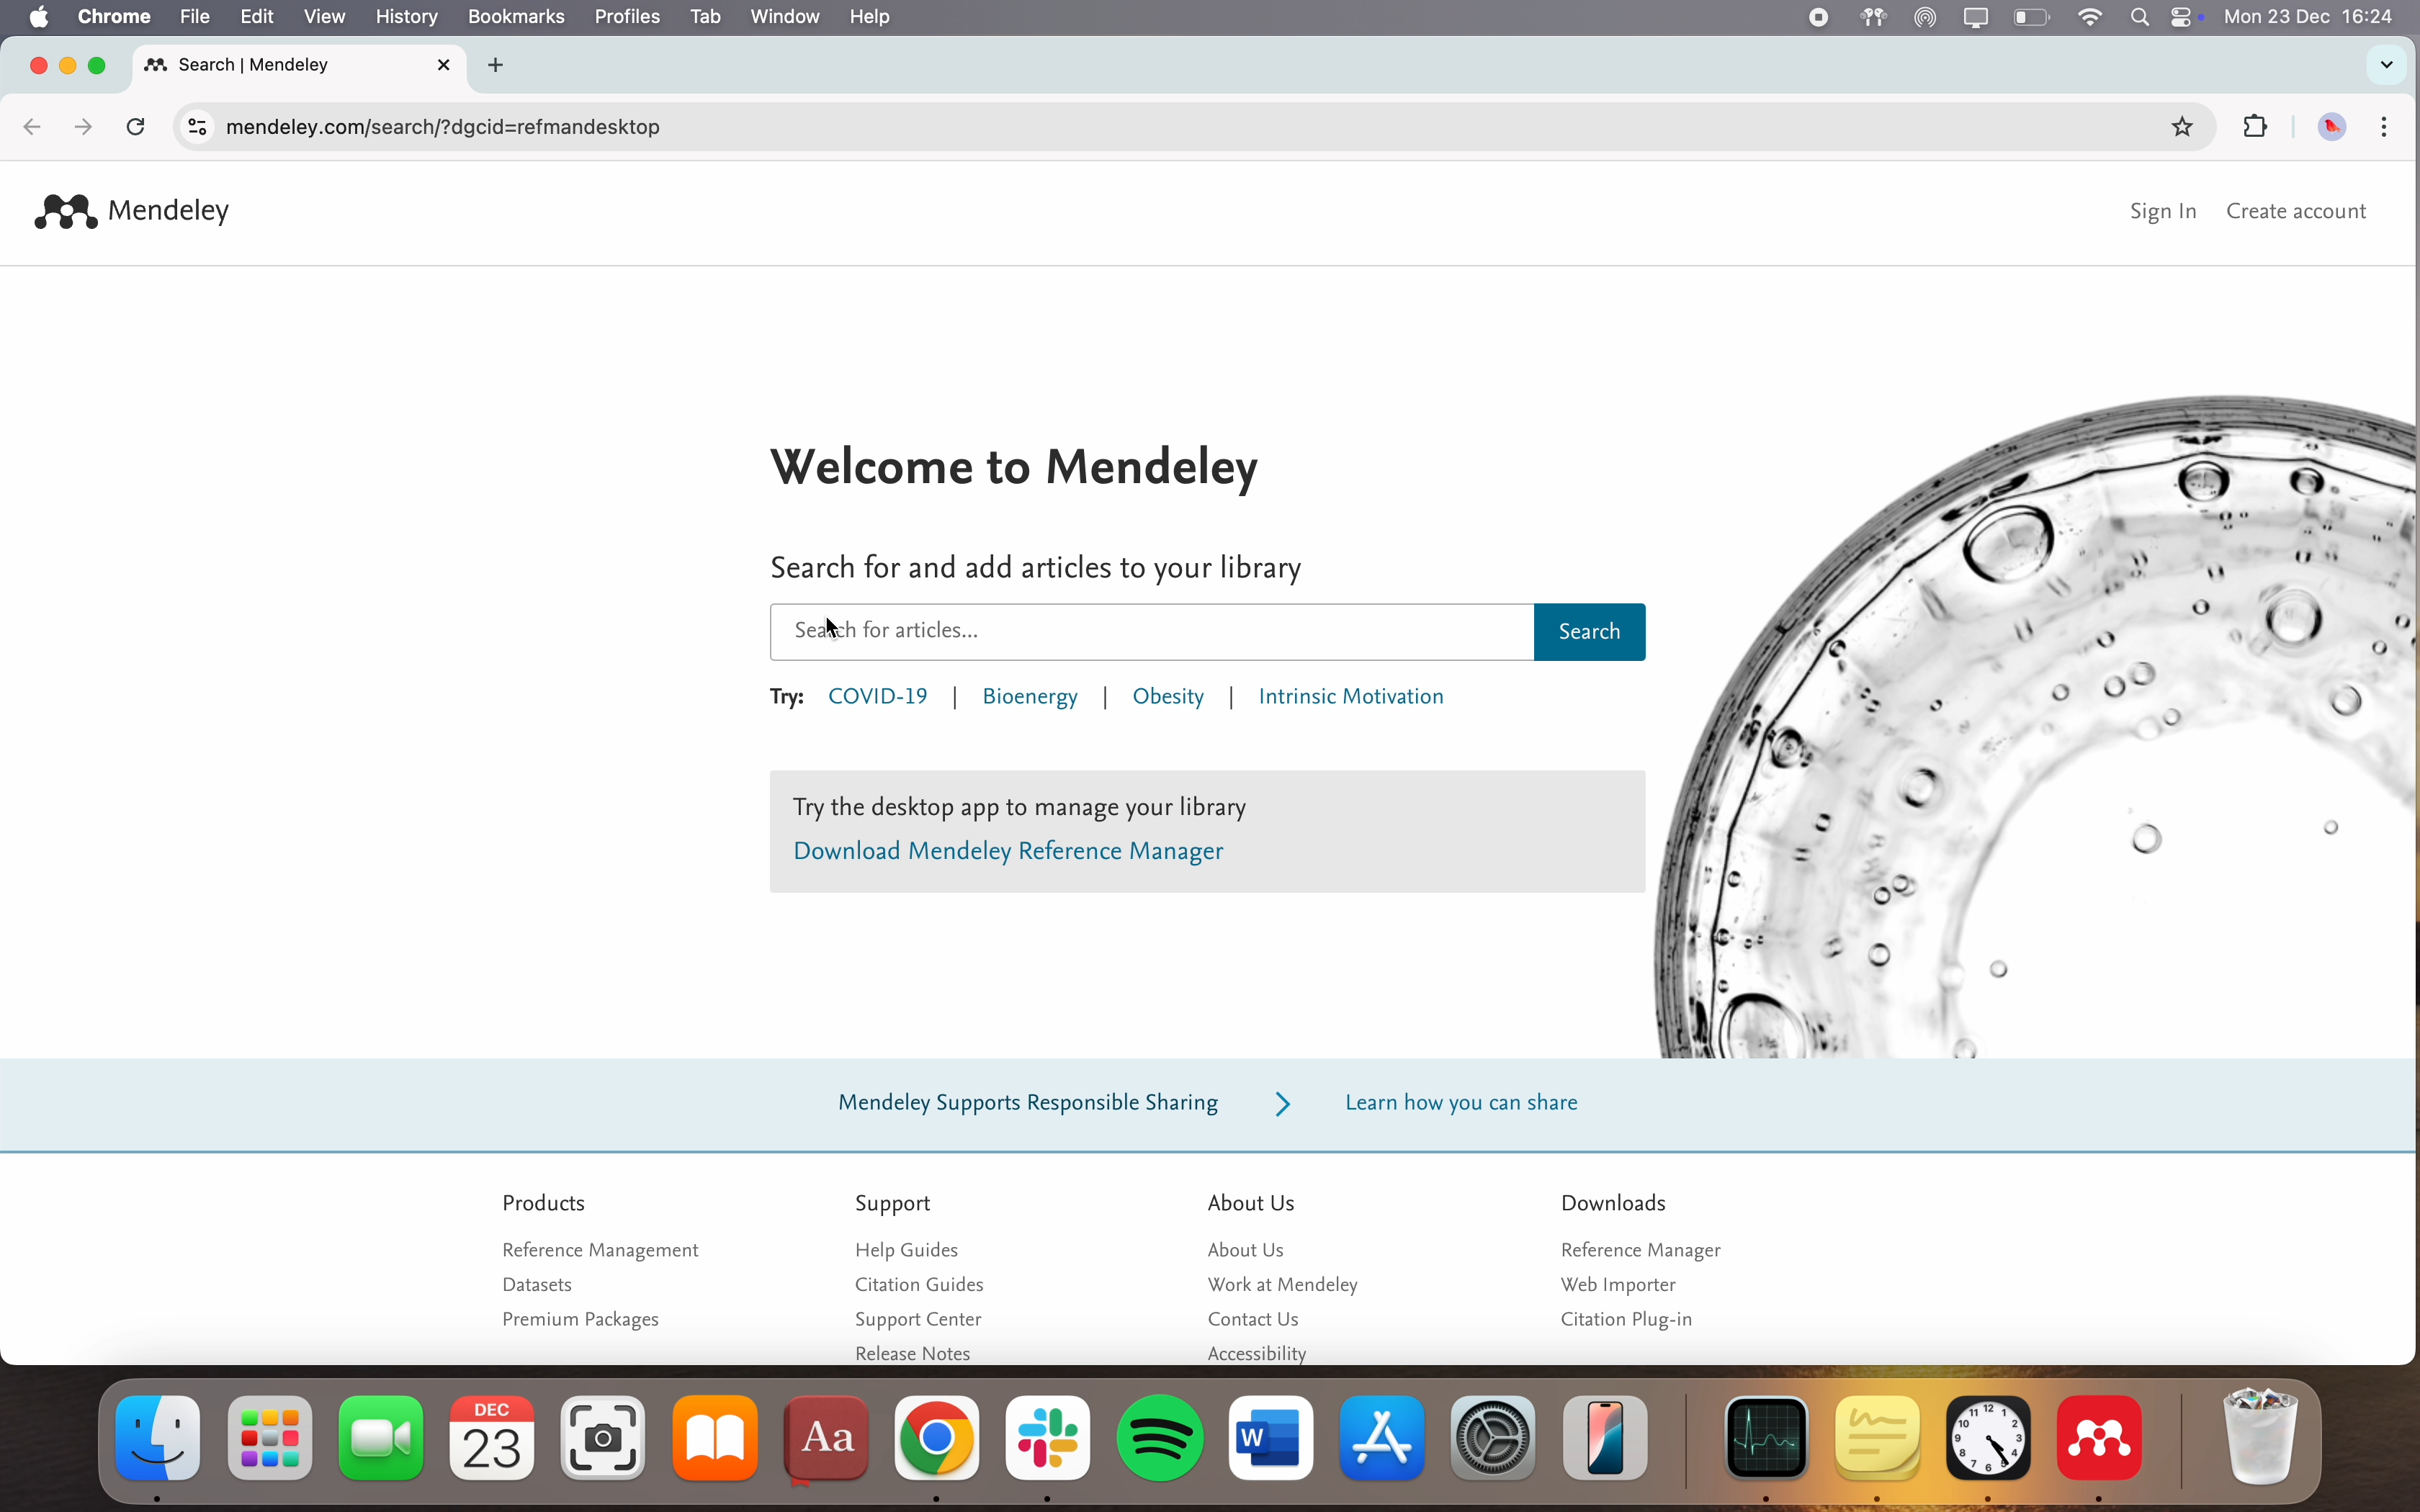 The width and height of the screenshot is (2420, 1512). I want to click on create account, so click(2299, 214).